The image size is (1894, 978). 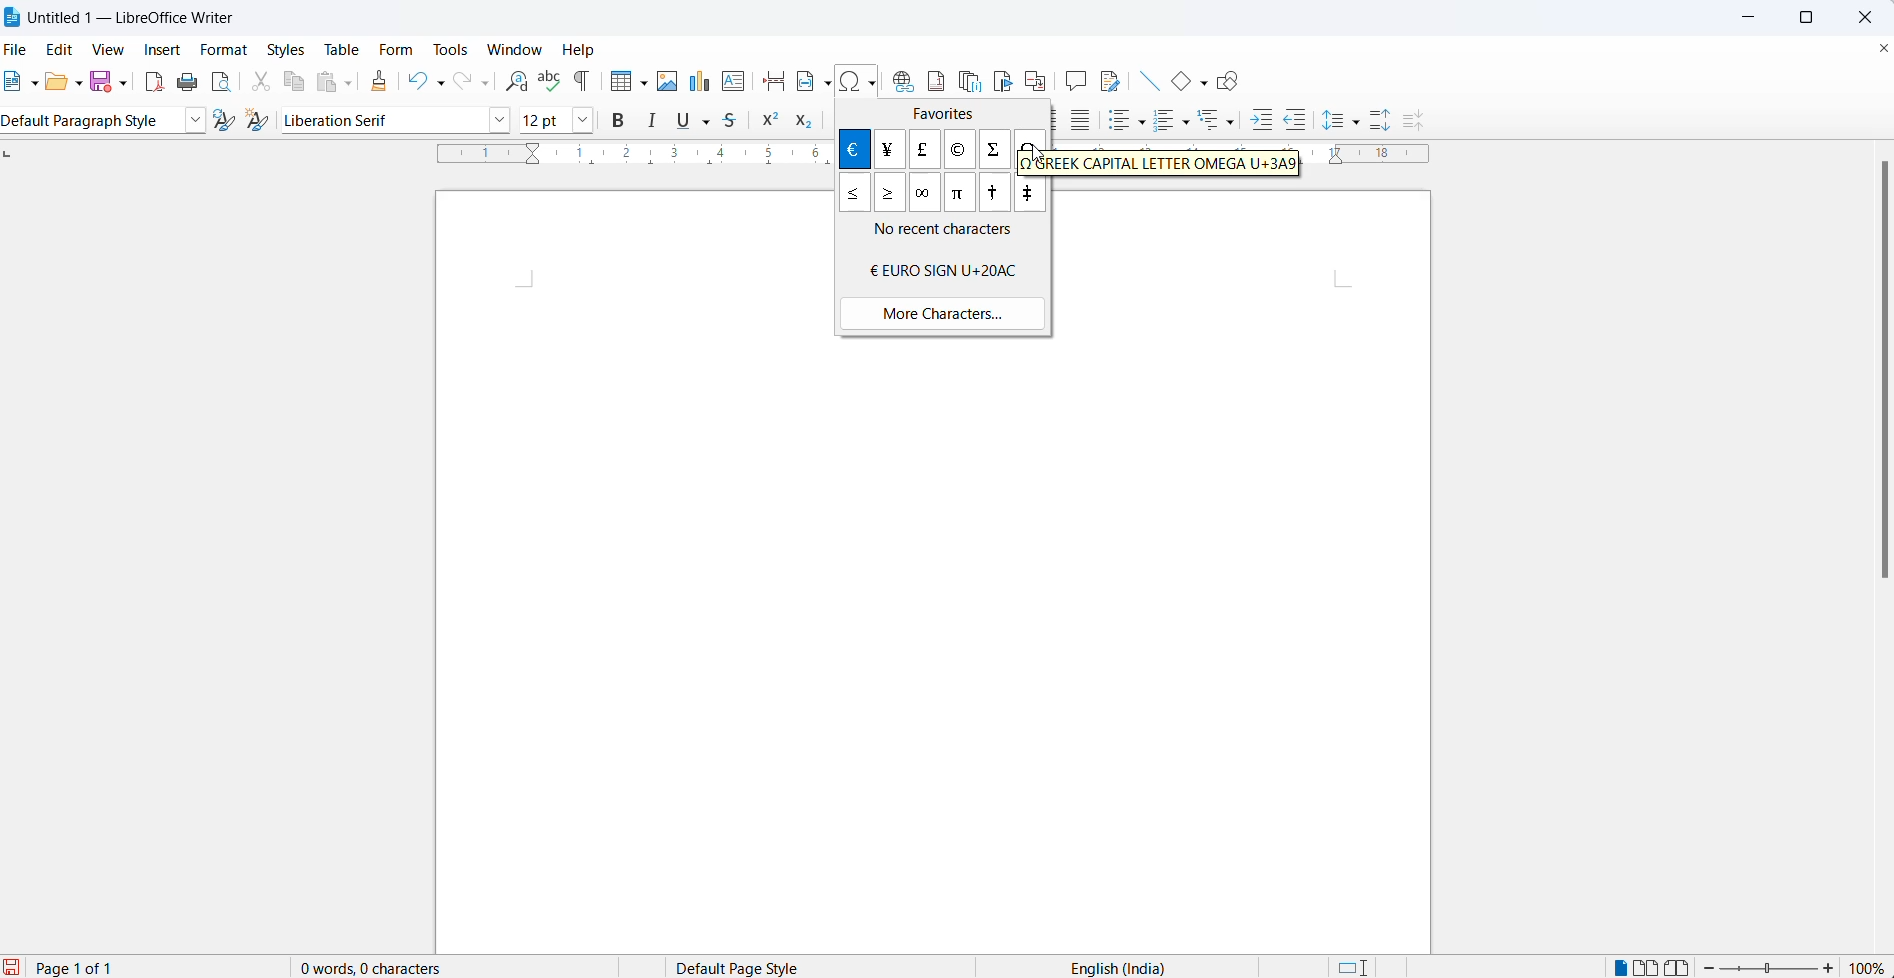 I want to click on toggle ordered list, so click(x=1165, y=123).